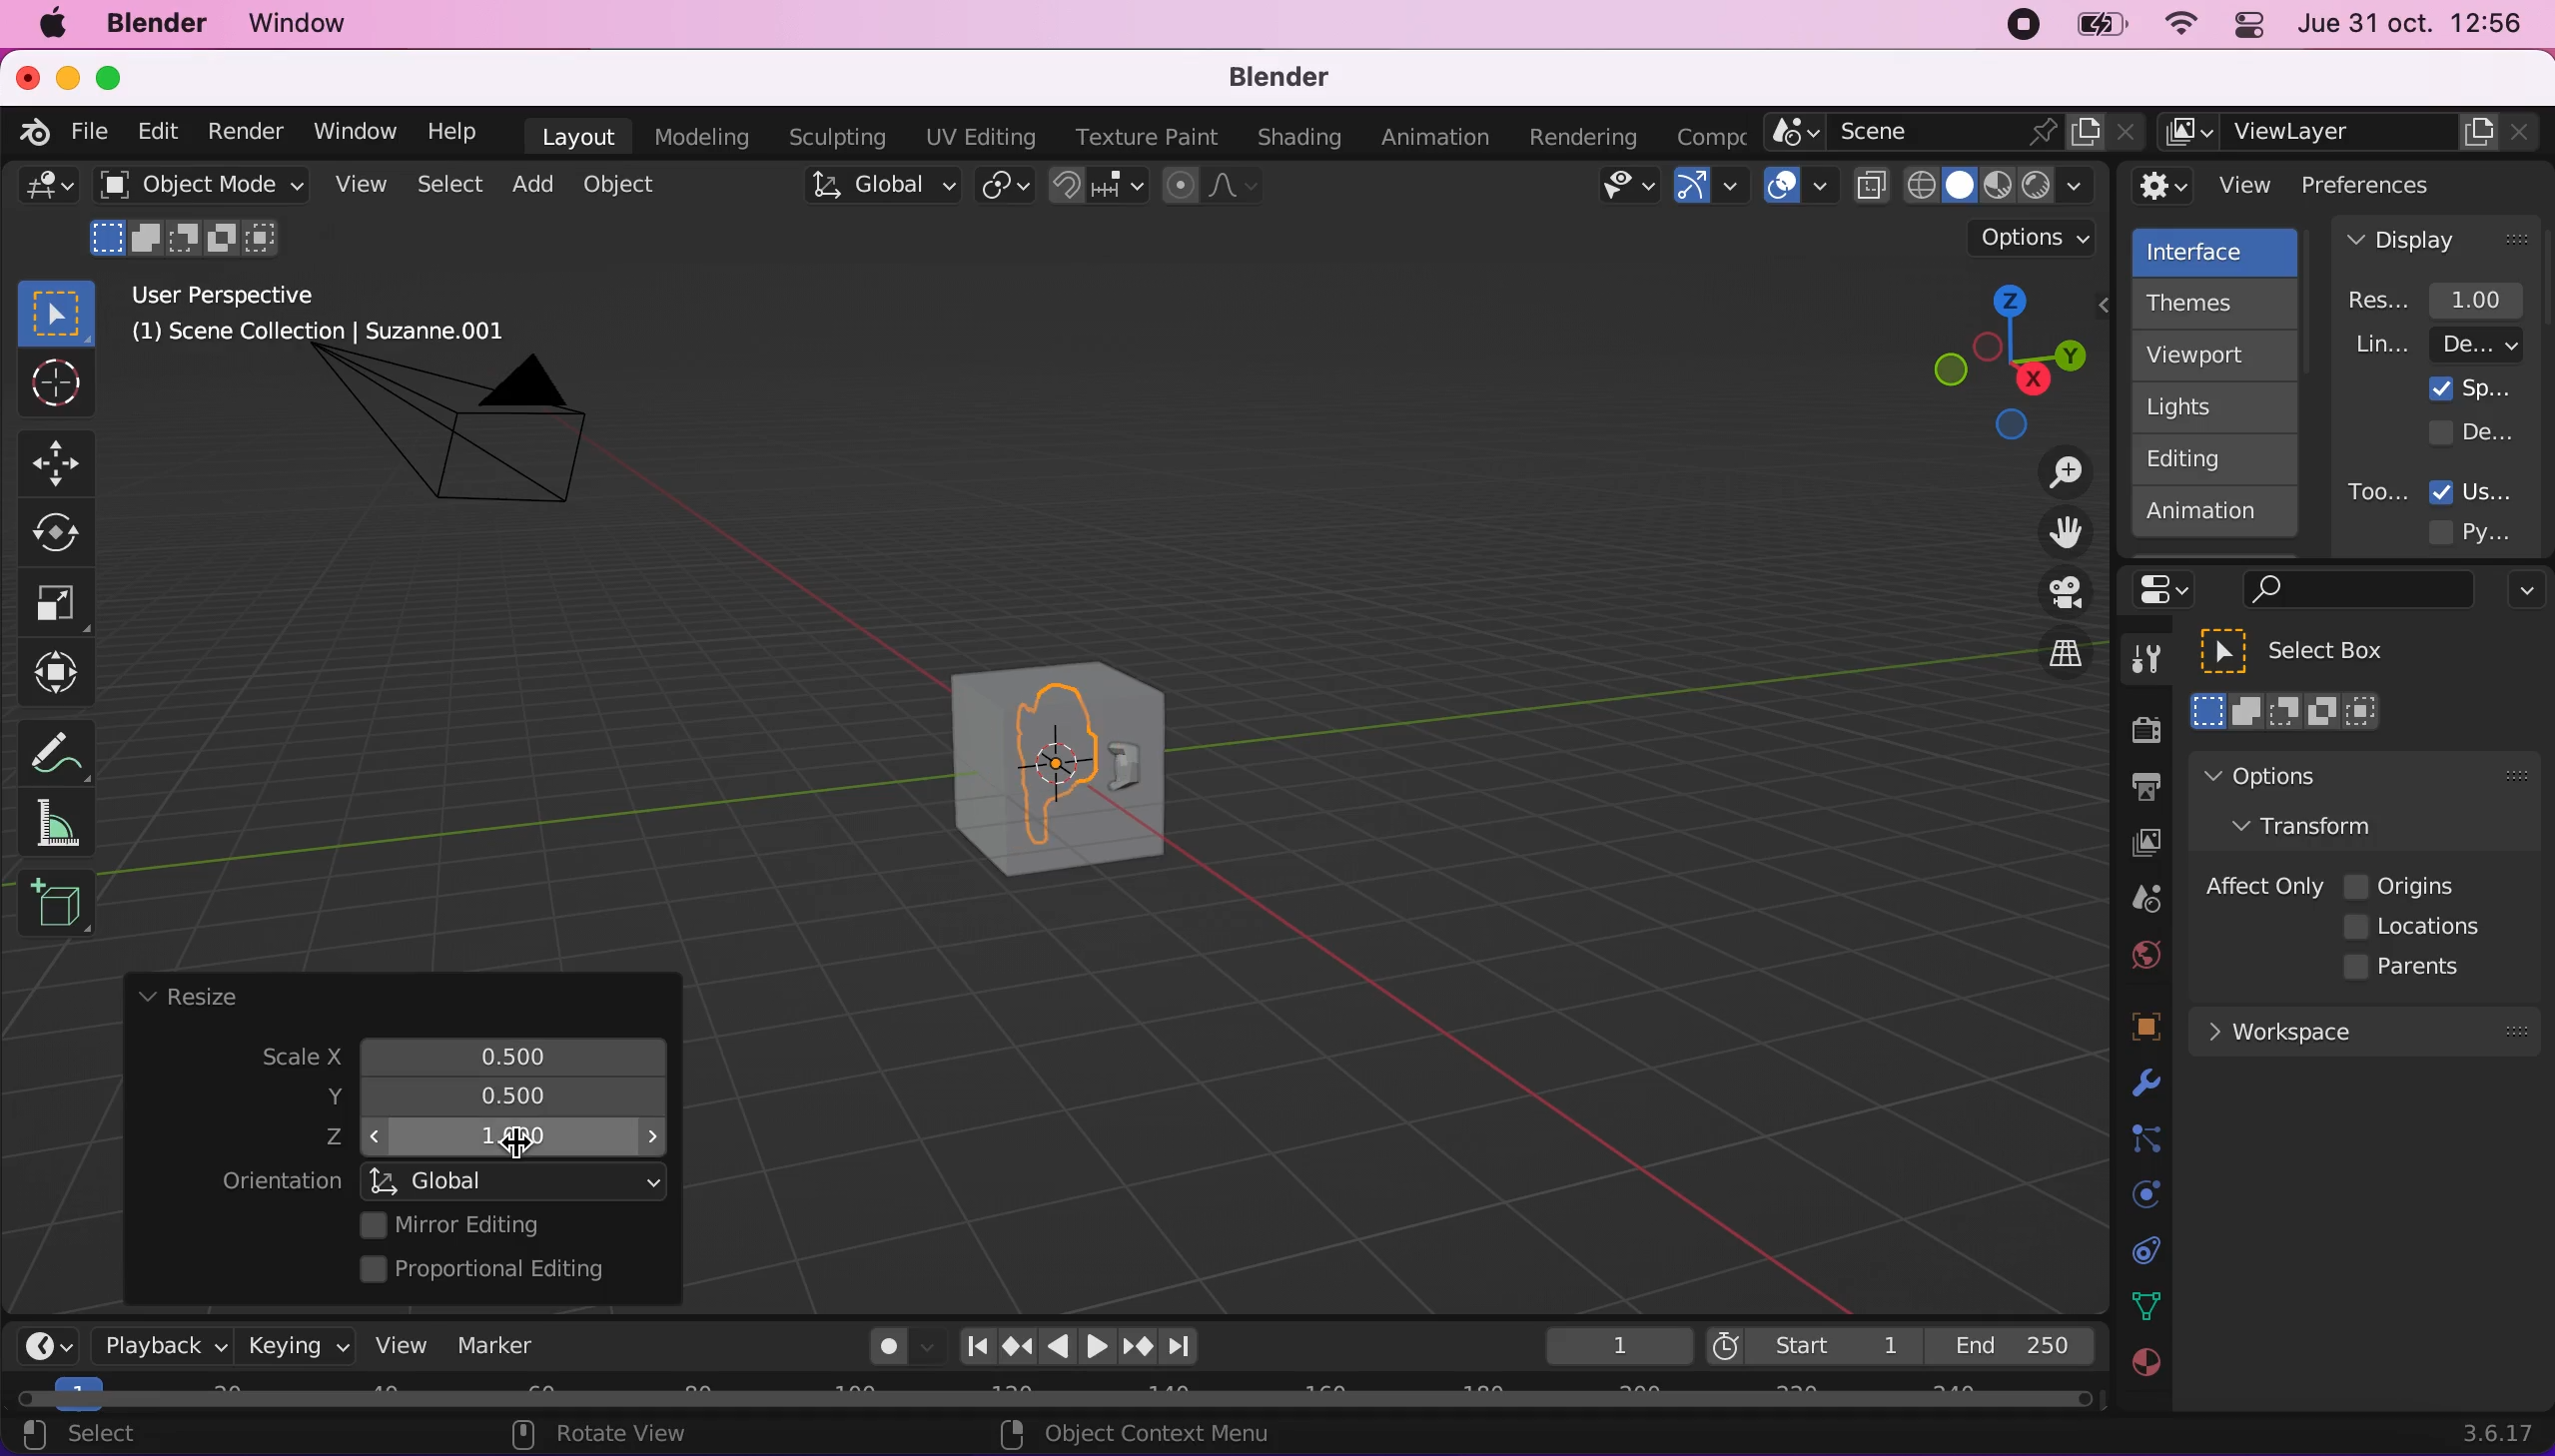  What do you see at coordinates (1266, 79) in the screenshot?
I see `blender` at bounding box center [1266, 79].